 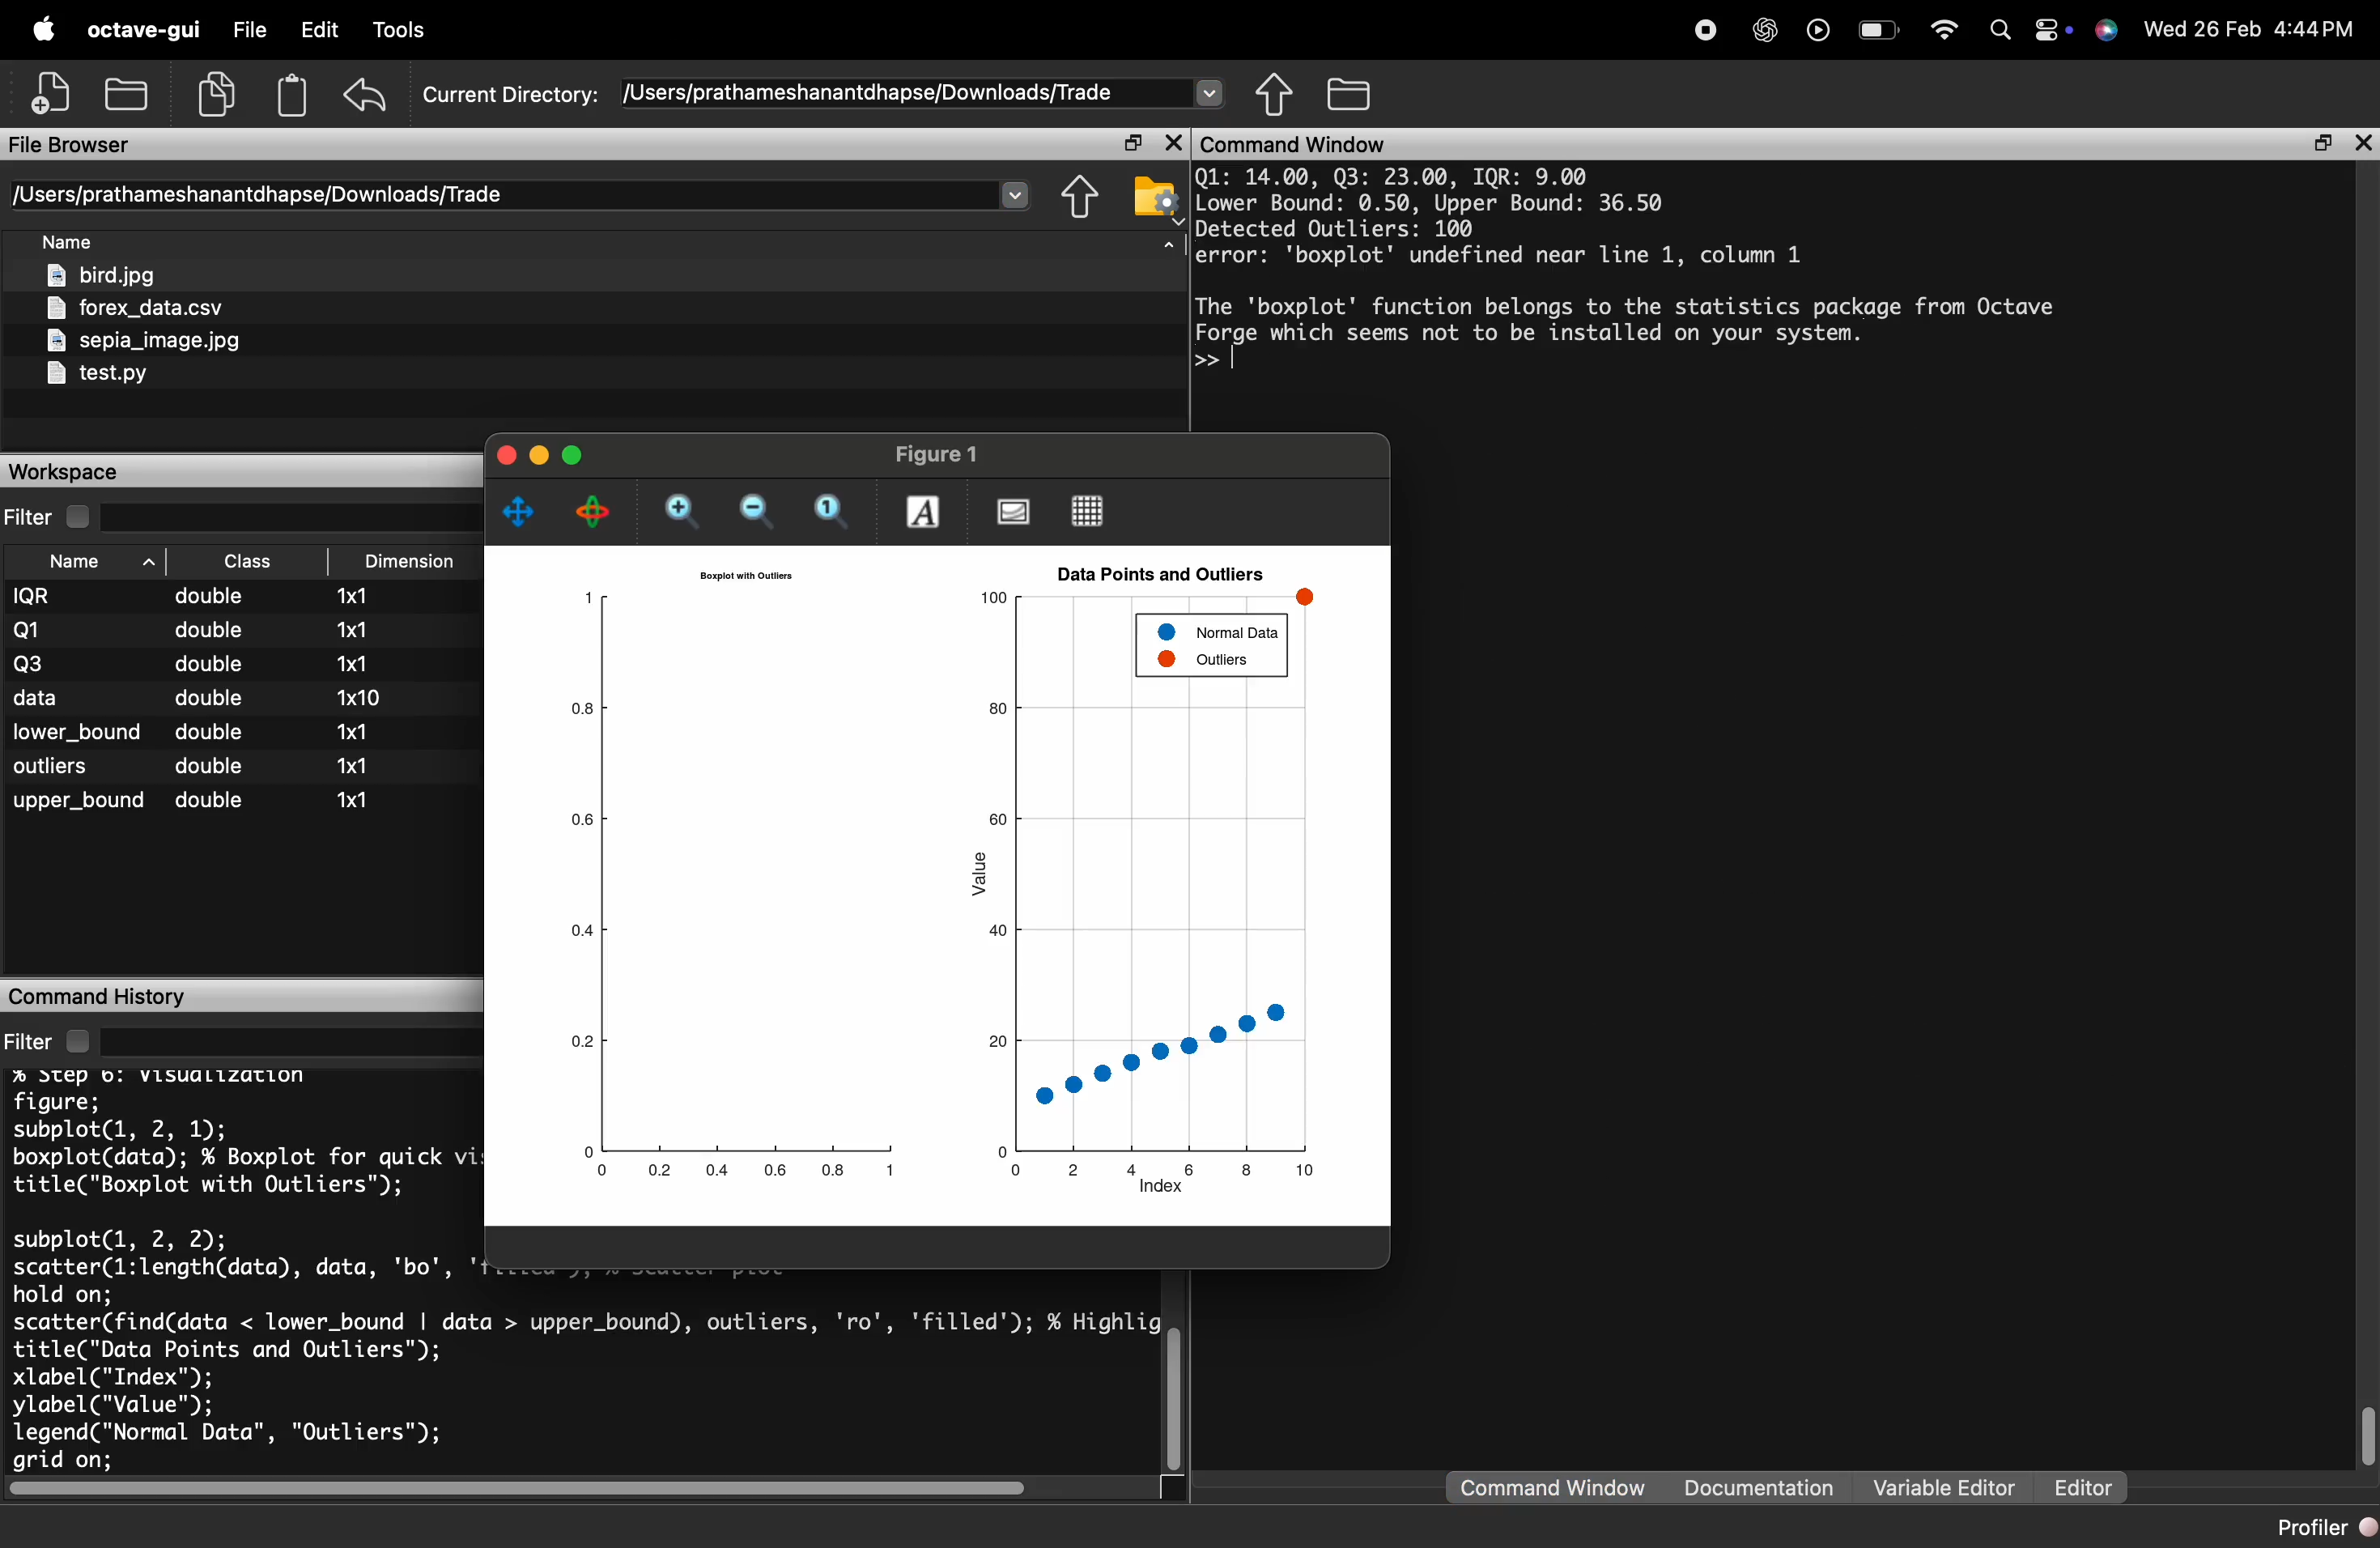 I want to click on /Users/prathameshanantdhapse/Downloads/Trade, so click(x=871, y=93).